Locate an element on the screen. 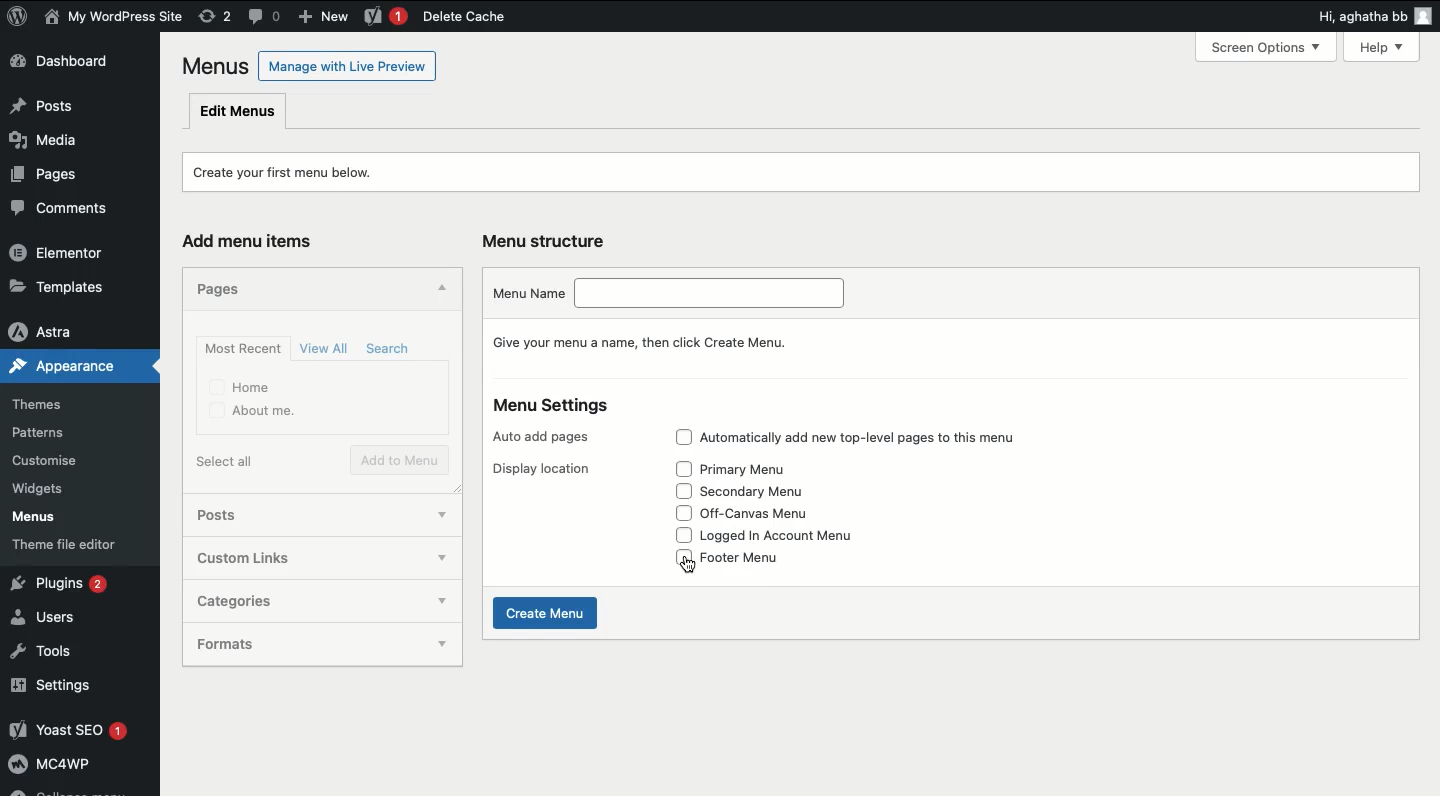 The width and height of the screenshot is (1440, 796). Automatically add top level pages to this menu is located at coordinates (881, 439).